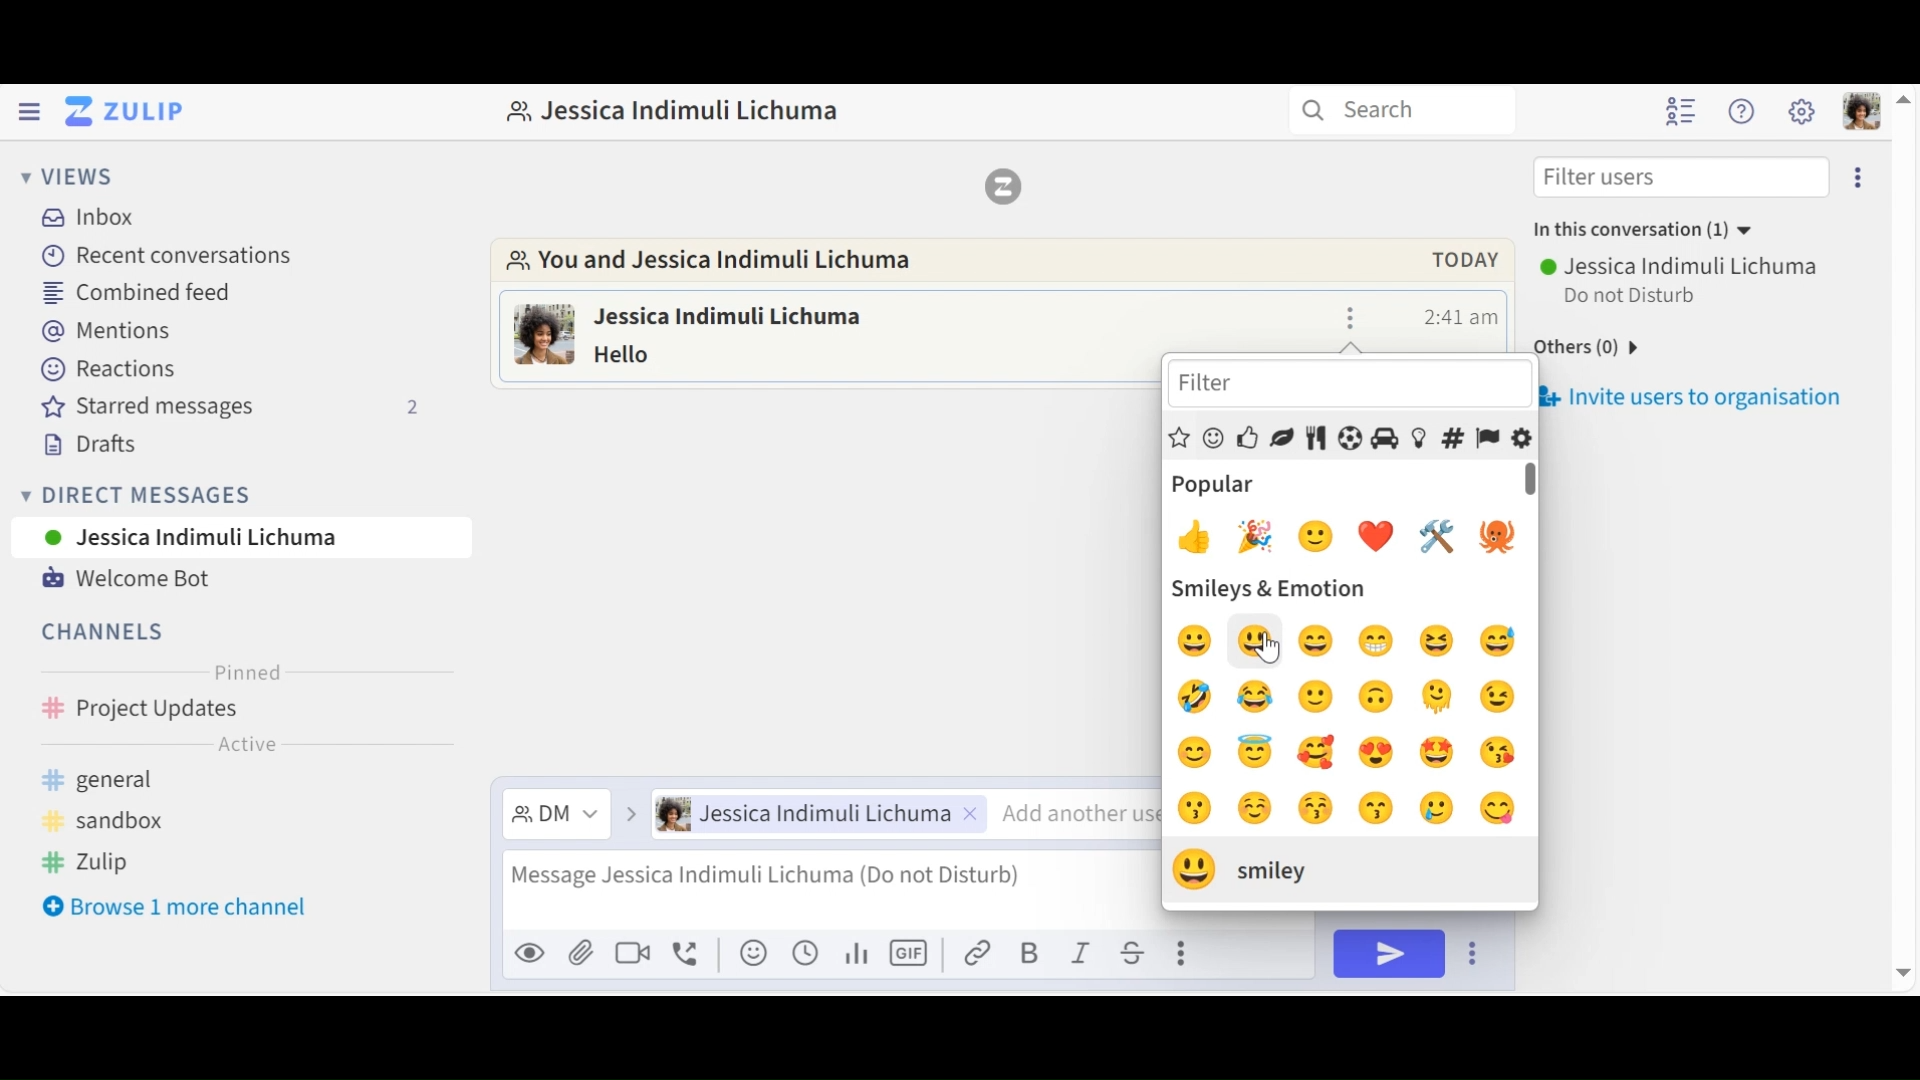 Image resolution: width=1920 pixels, height=1080 pixels. What do you see at coordinates (143, 292) in the screenshot?
I see `Combined Feed` at bounding box center [143, 292].